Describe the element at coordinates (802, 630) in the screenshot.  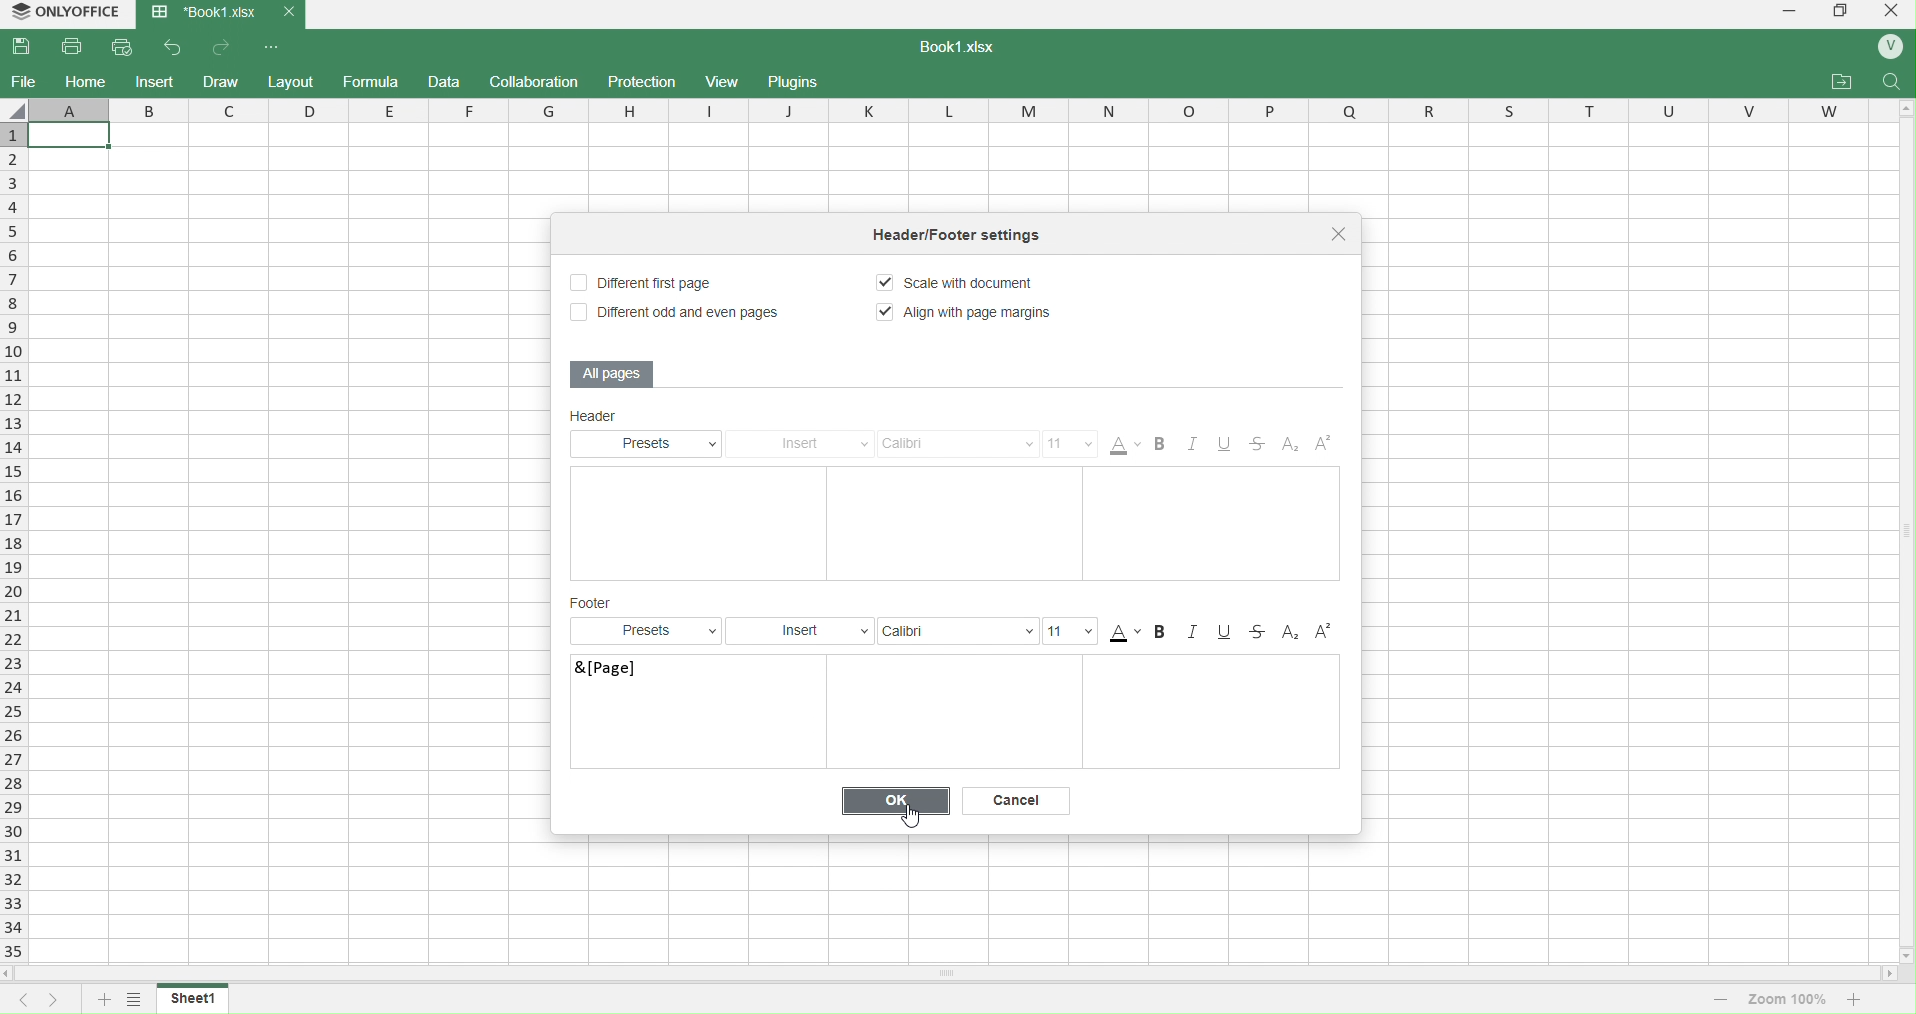
I see `Insert` at that location.